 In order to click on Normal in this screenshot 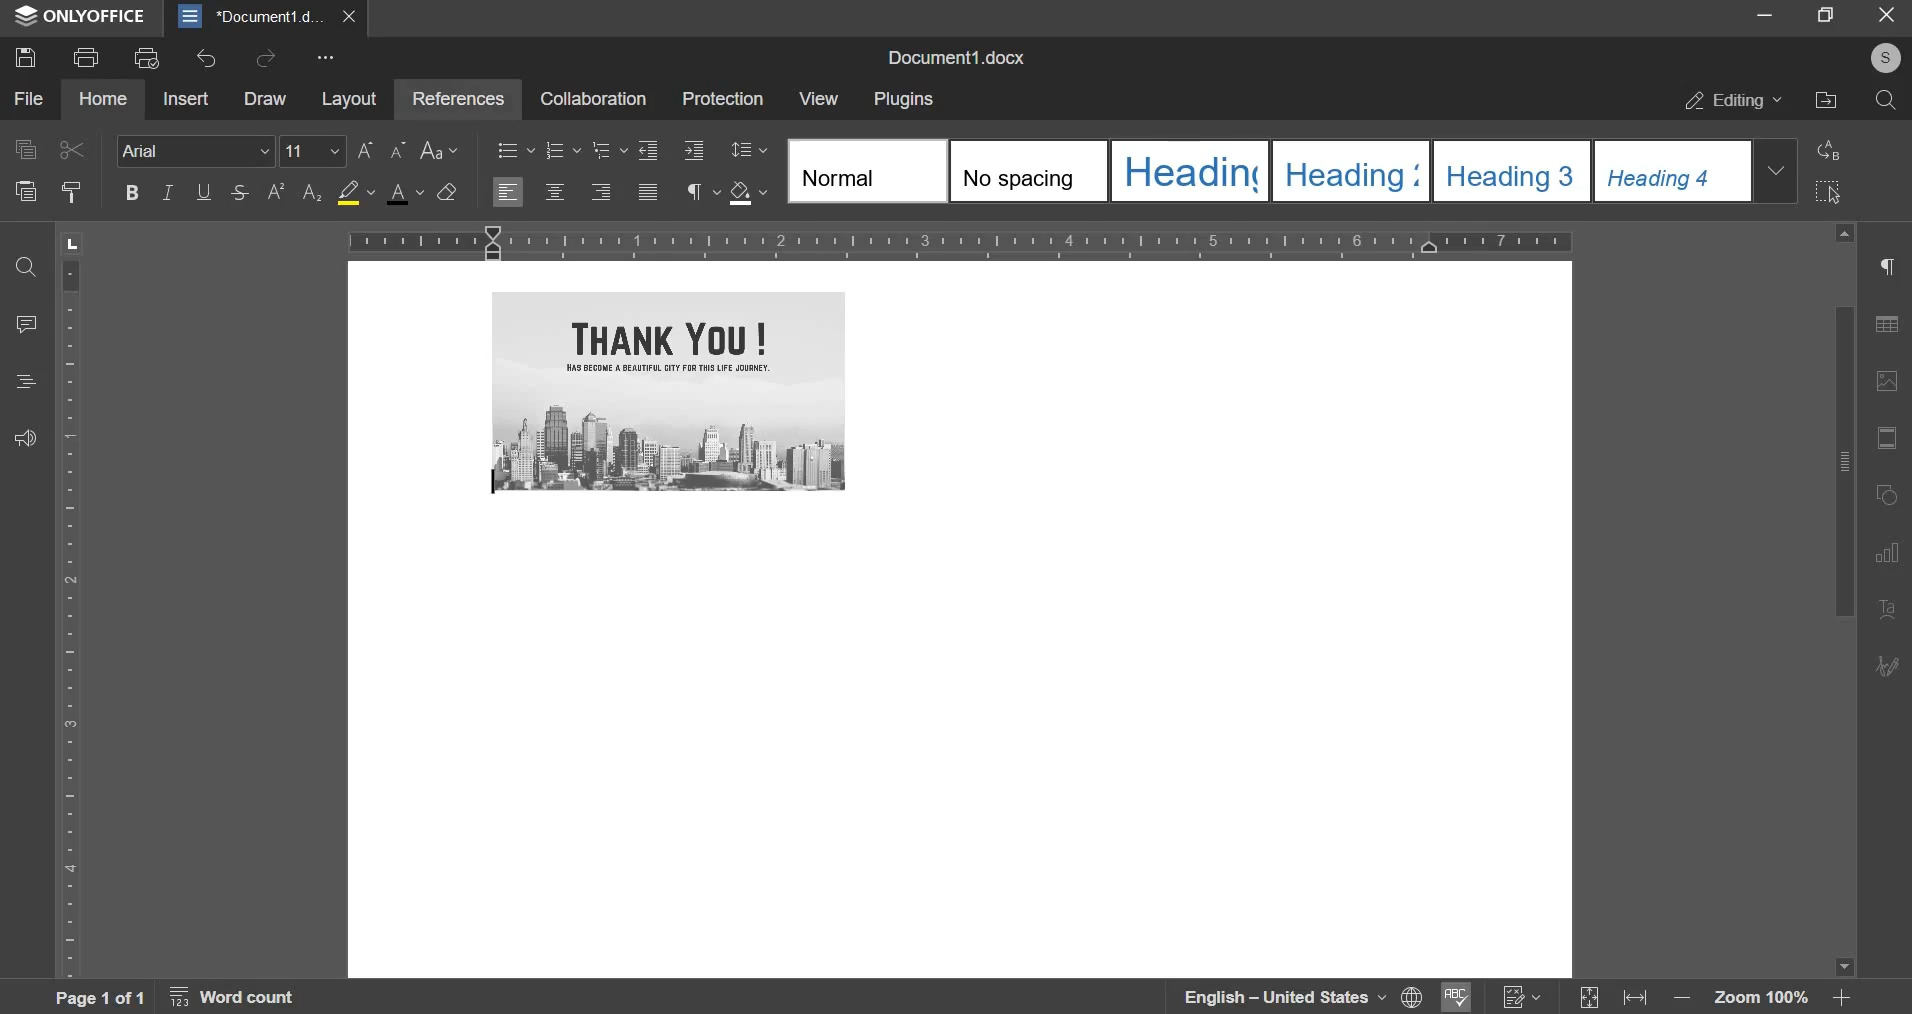, I will do `click(865, 169)`.